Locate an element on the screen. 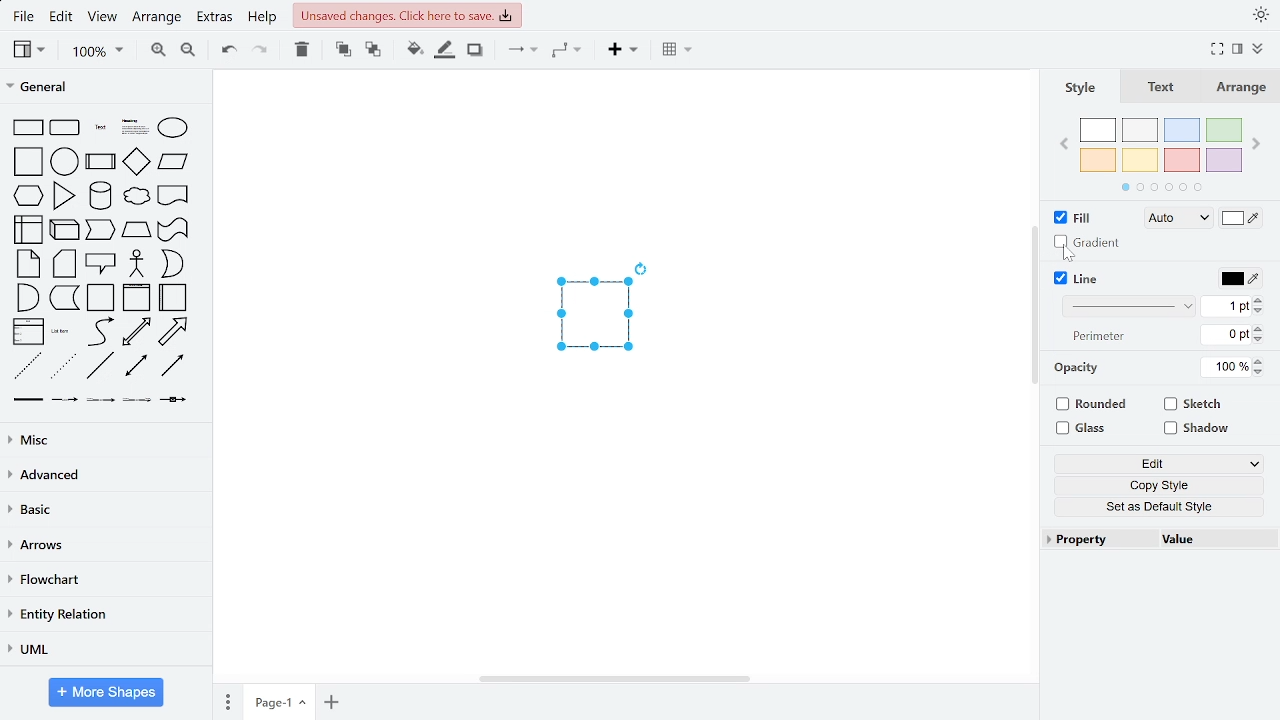 This screenshot has height=720, width=1280. general shapes is located at coordinates (63, 159).